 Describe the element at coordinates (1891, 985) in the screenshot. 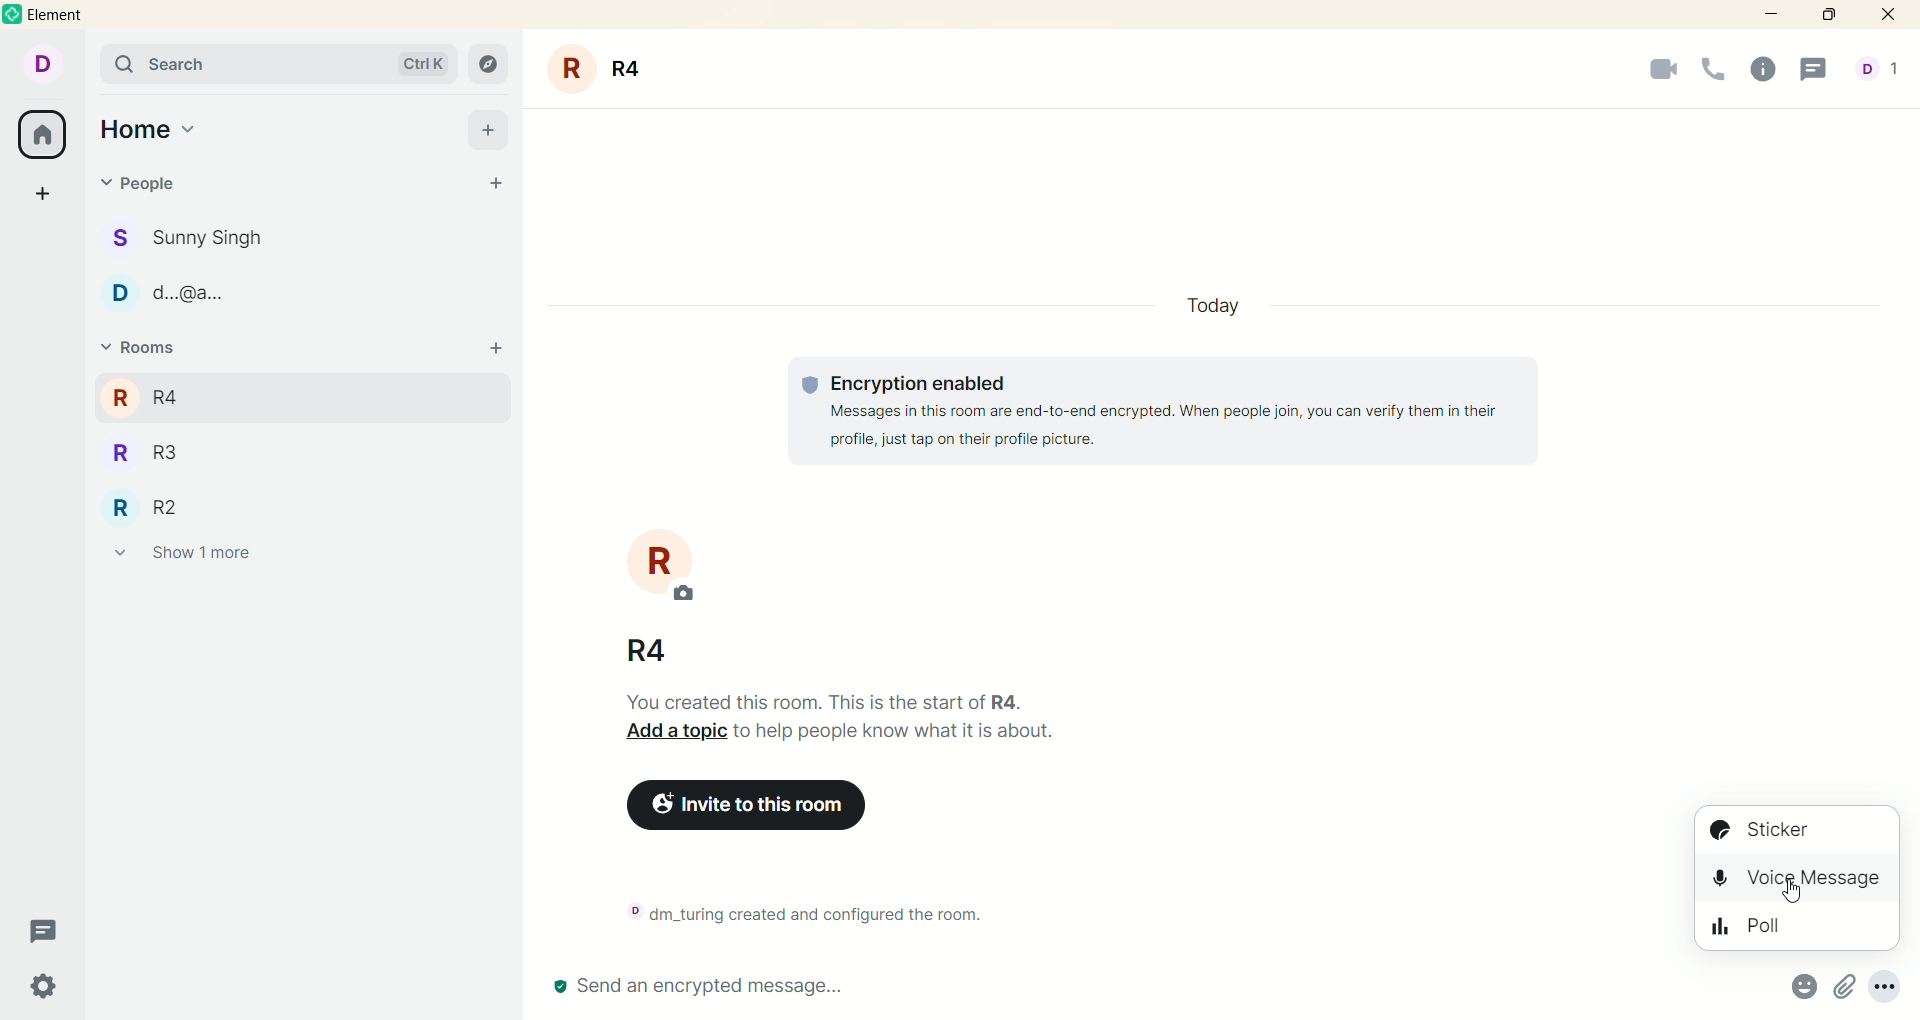

I see `more options` at that location.